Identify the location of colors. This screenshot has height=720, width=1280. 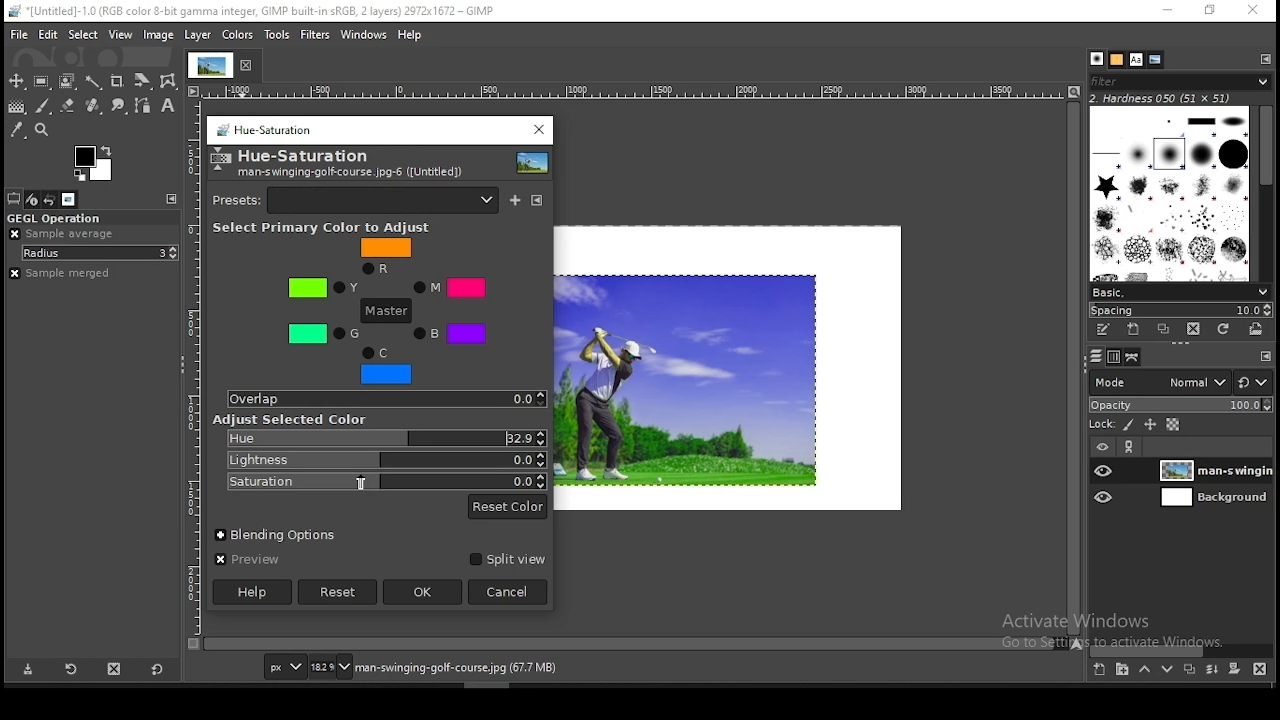
(239, 35).